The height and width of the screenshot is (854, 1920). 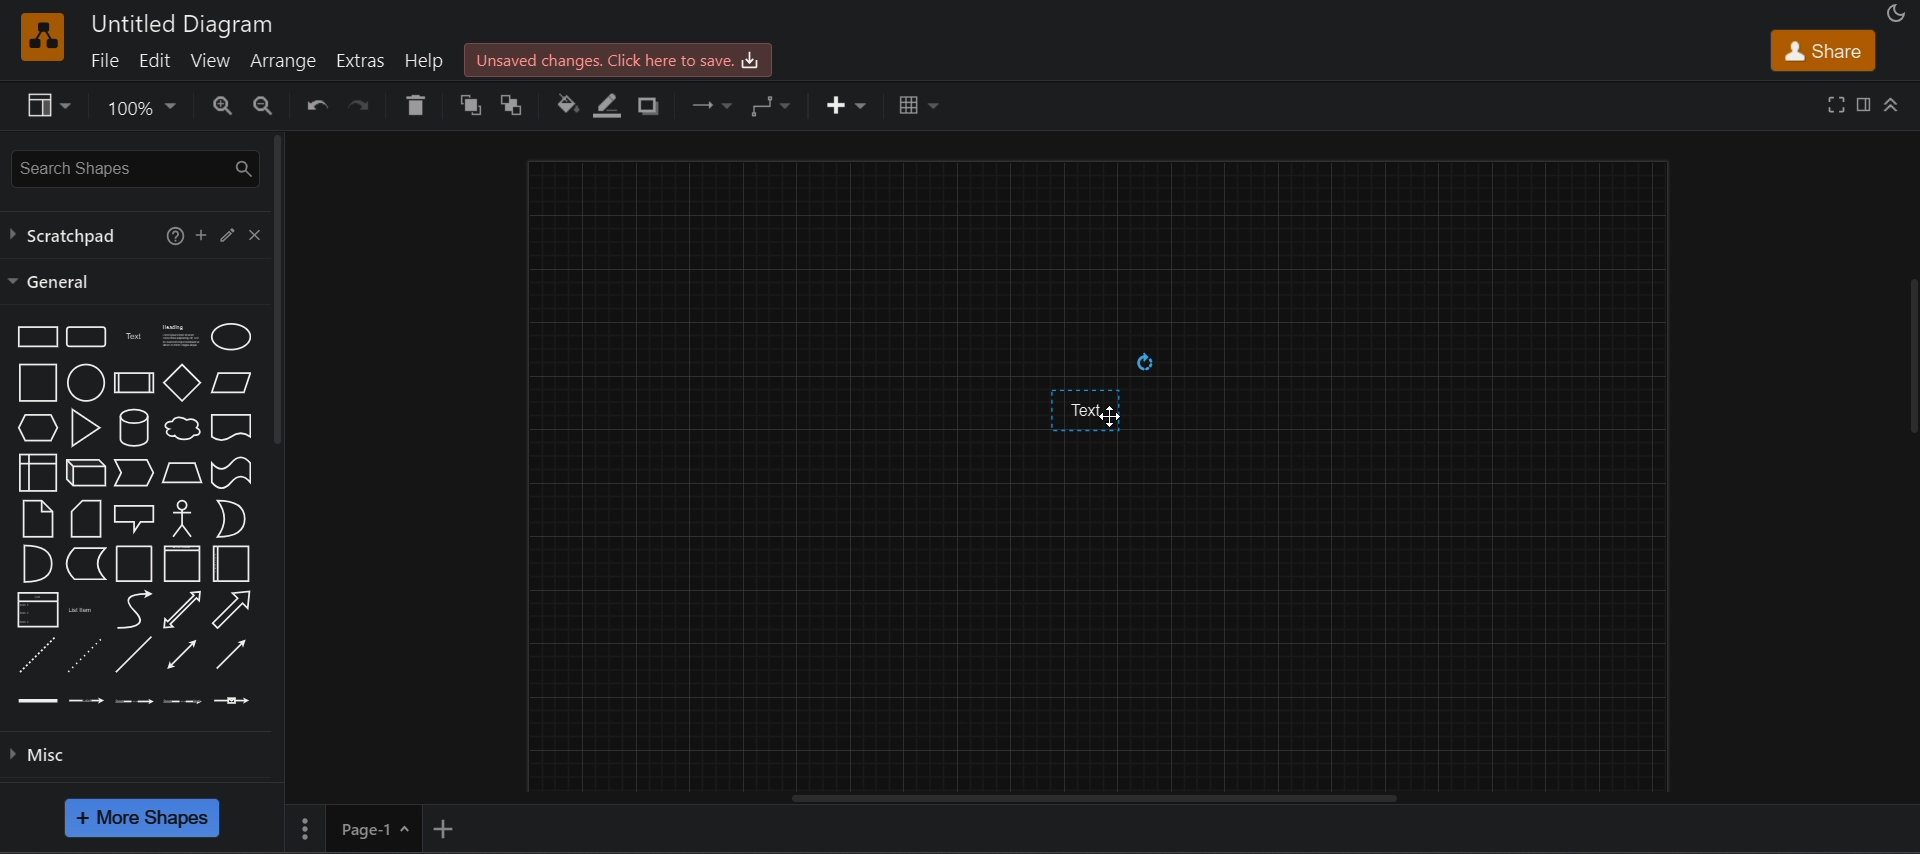 I want to click on redo, so click(x=360, y=105).